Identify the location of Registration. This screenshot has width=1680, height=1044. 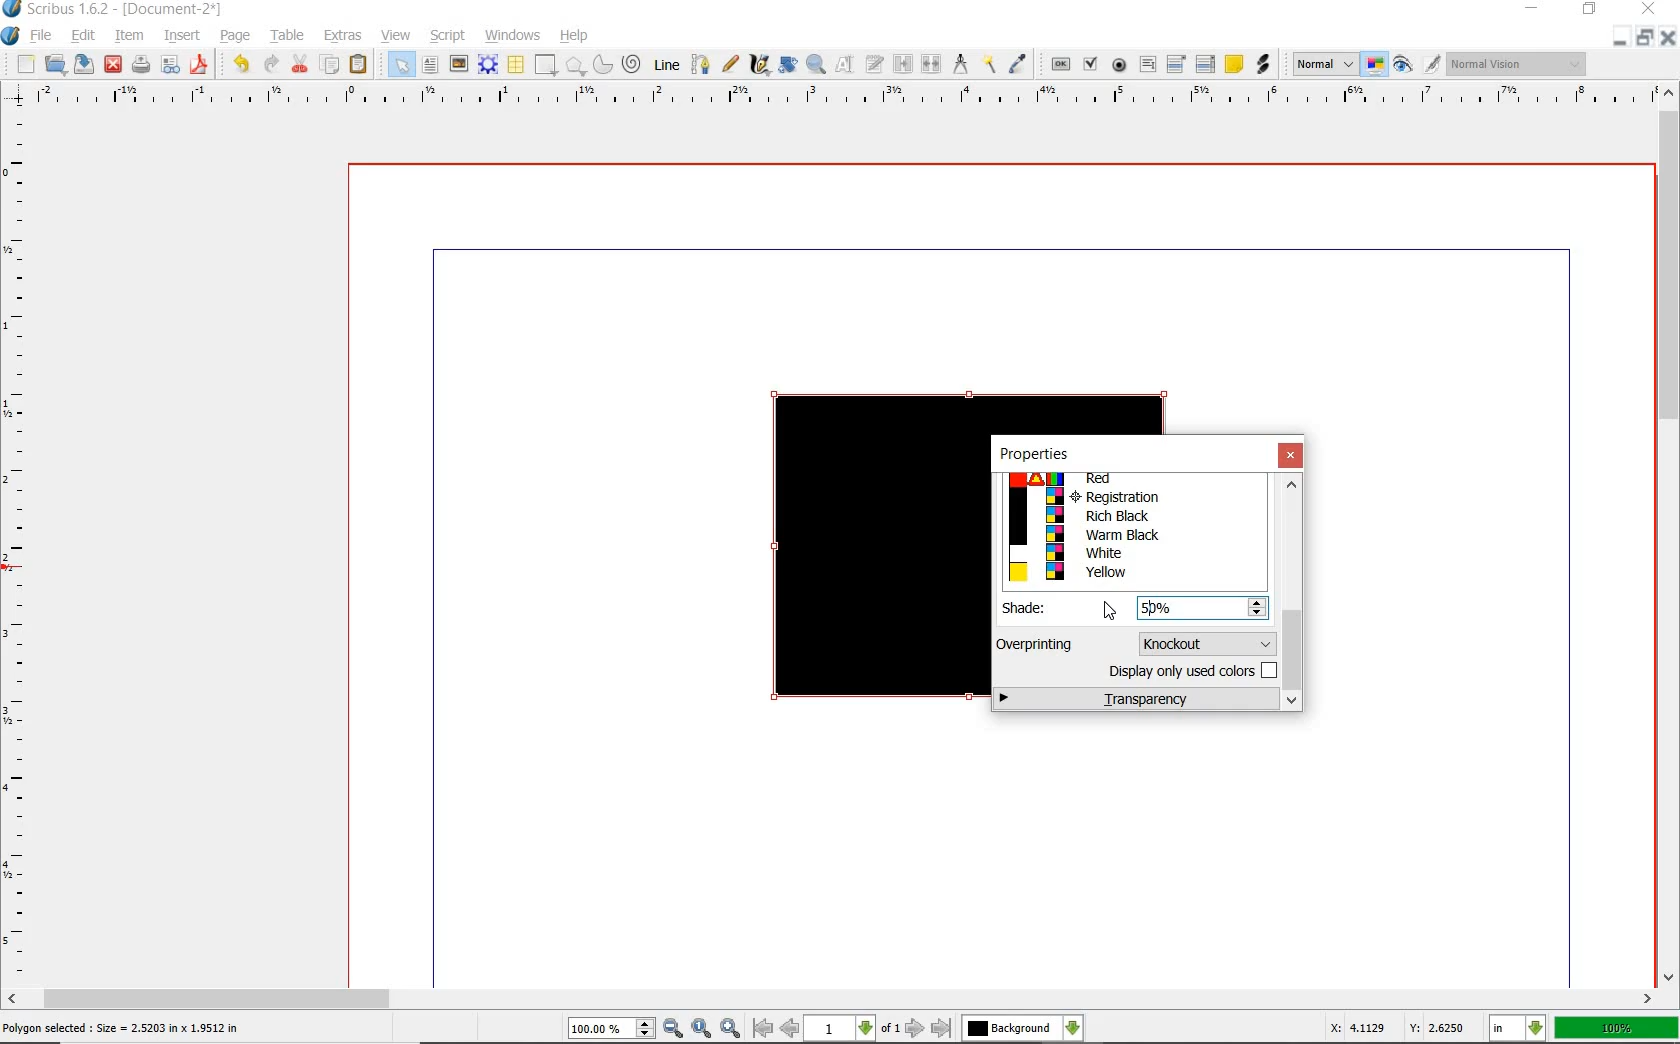
(1132, 497).